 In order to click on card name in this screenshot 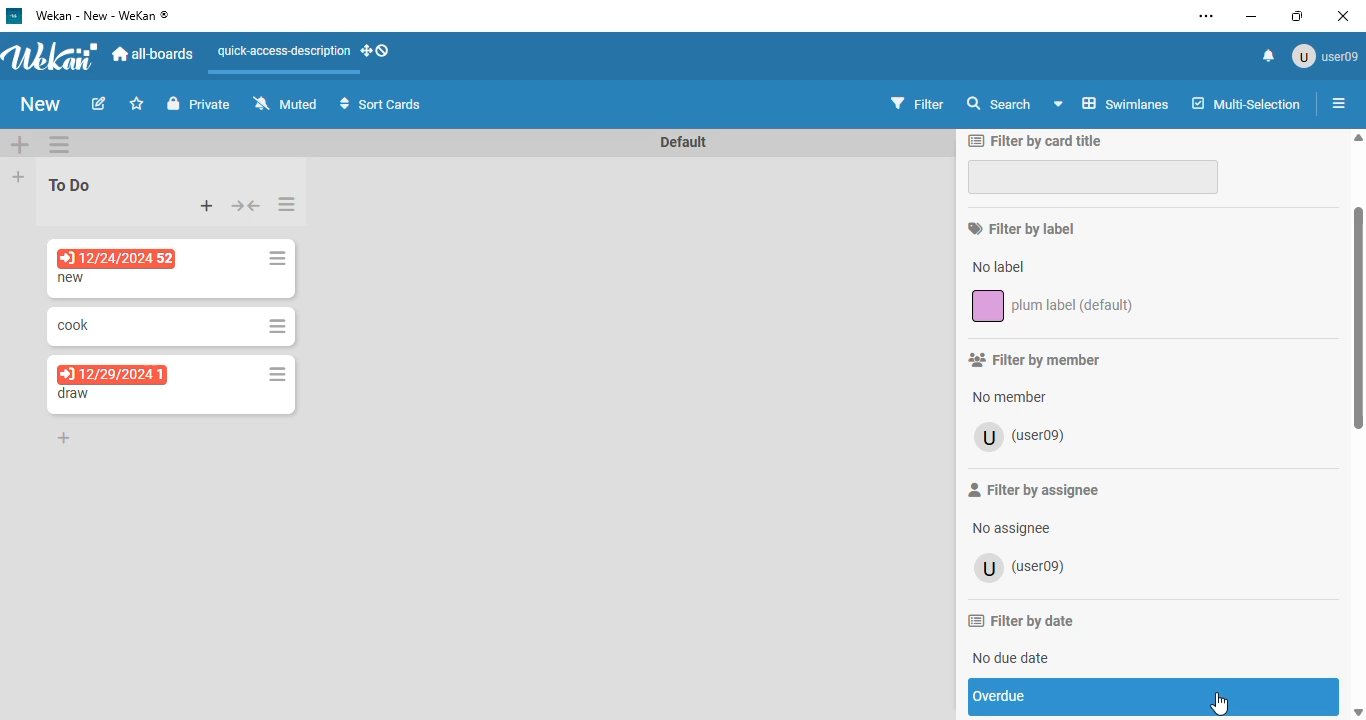, I will do `click(73, 278)`.